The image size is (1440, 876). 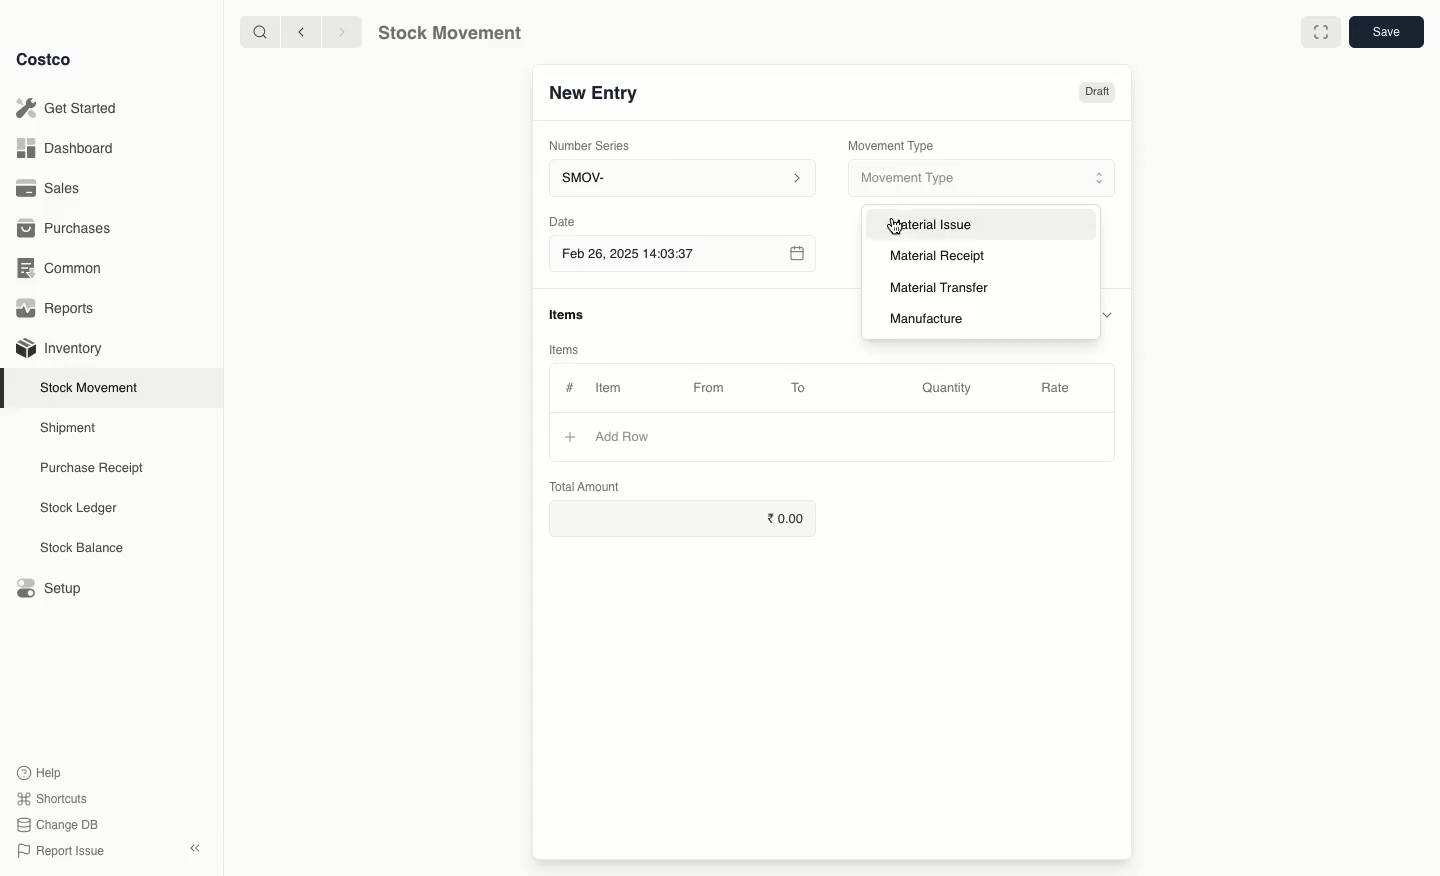 What do you see at coordinates (625, 434) in the screenshot?
I see `Add Row` at bounding box center [625, 434].